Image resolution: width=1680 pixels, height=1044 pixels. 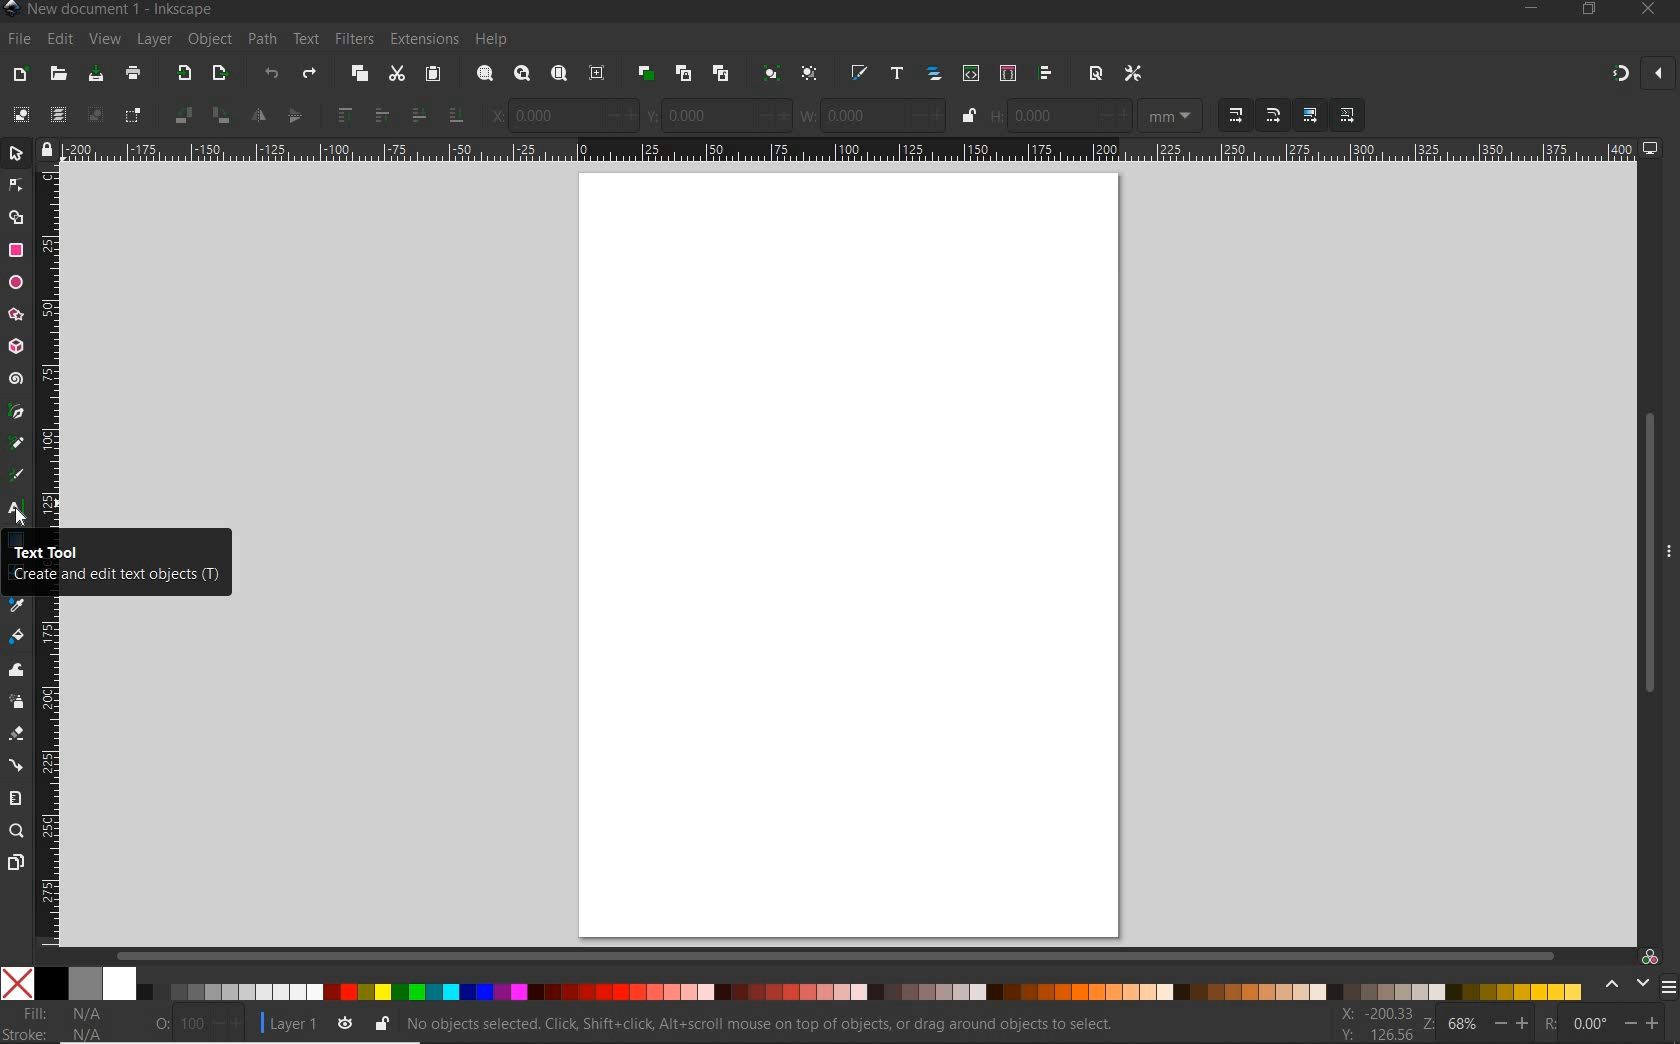 What do you see at coordinates (259, 37) in the screenshot?
I see `path` at bounding box center [259, 37].